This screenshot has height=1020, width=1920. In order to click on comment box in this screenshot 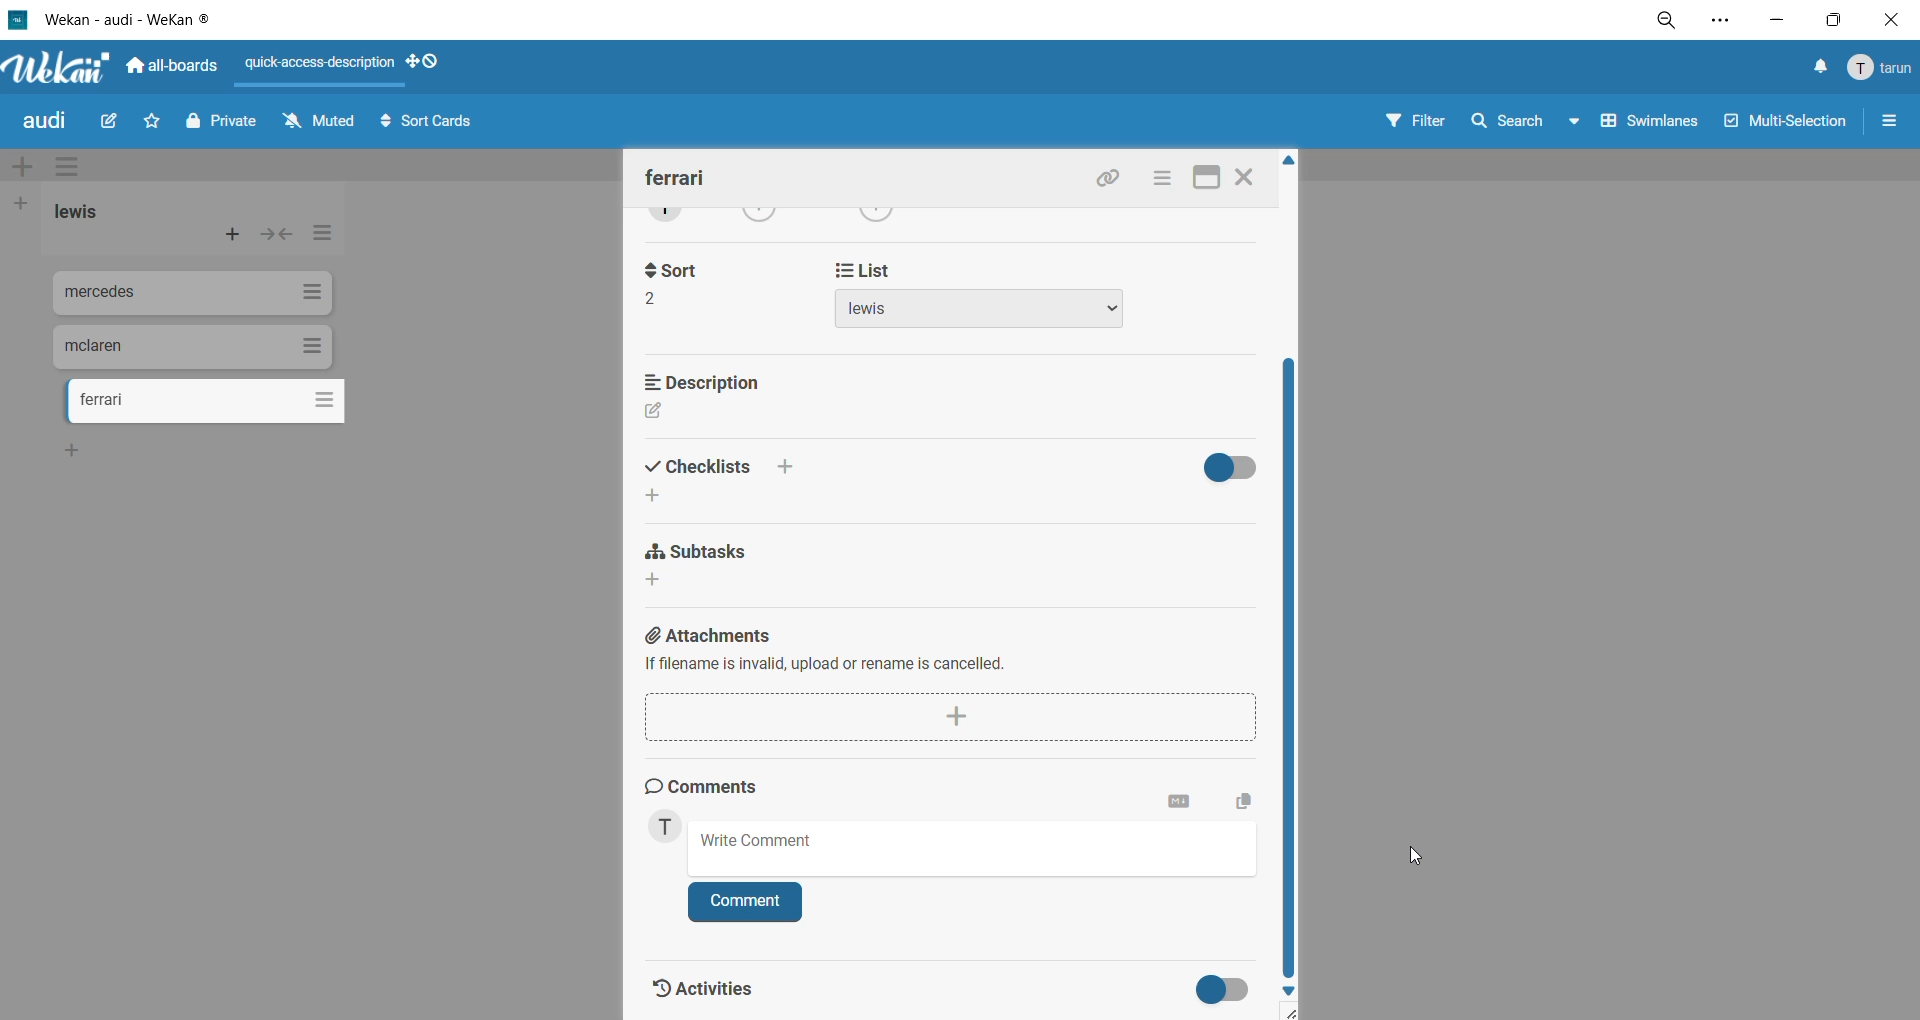, I will do `click(976, 848)`.